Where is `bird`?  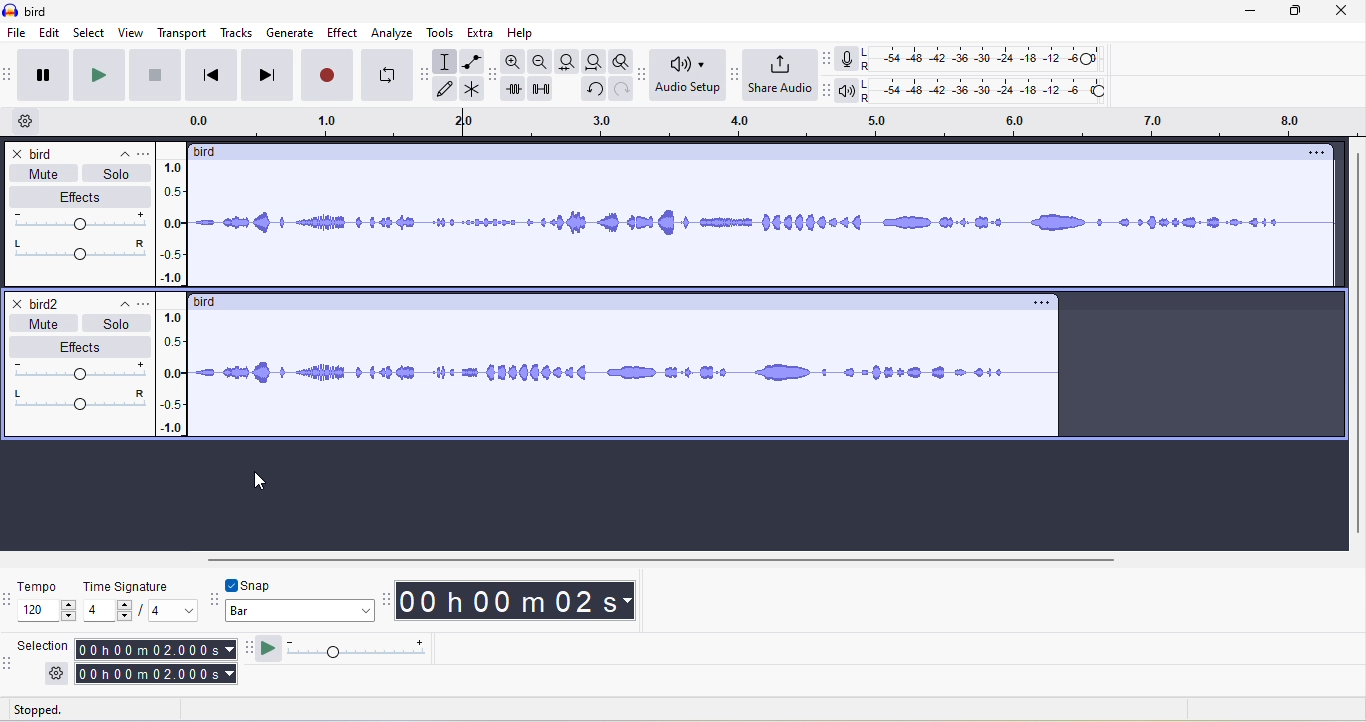 bird is located at coordinates (215, 300).